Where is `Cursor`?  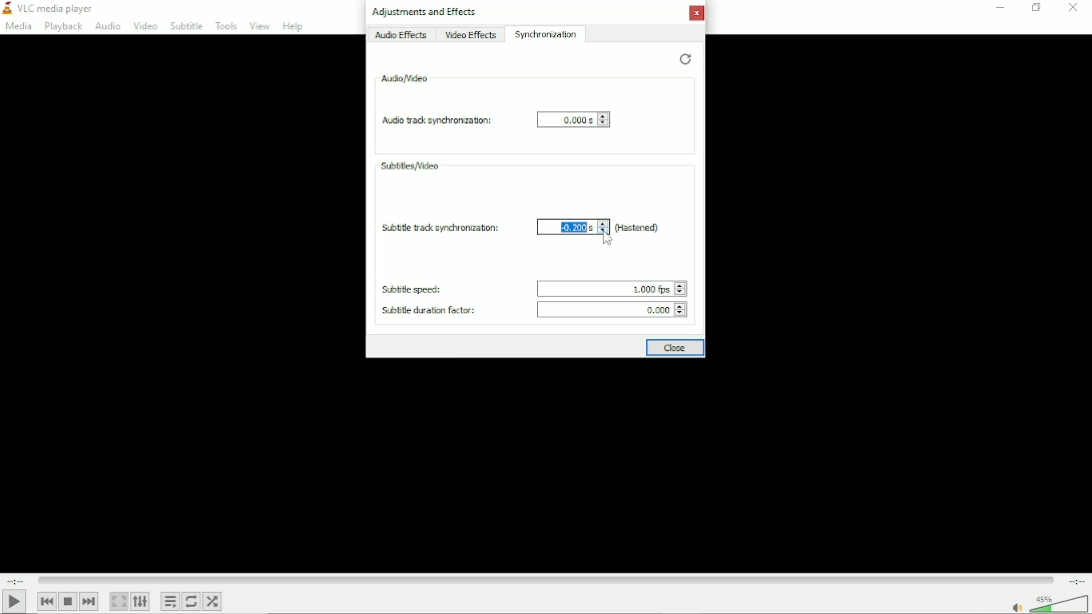
Cursor is located at coordinates (606, 238).